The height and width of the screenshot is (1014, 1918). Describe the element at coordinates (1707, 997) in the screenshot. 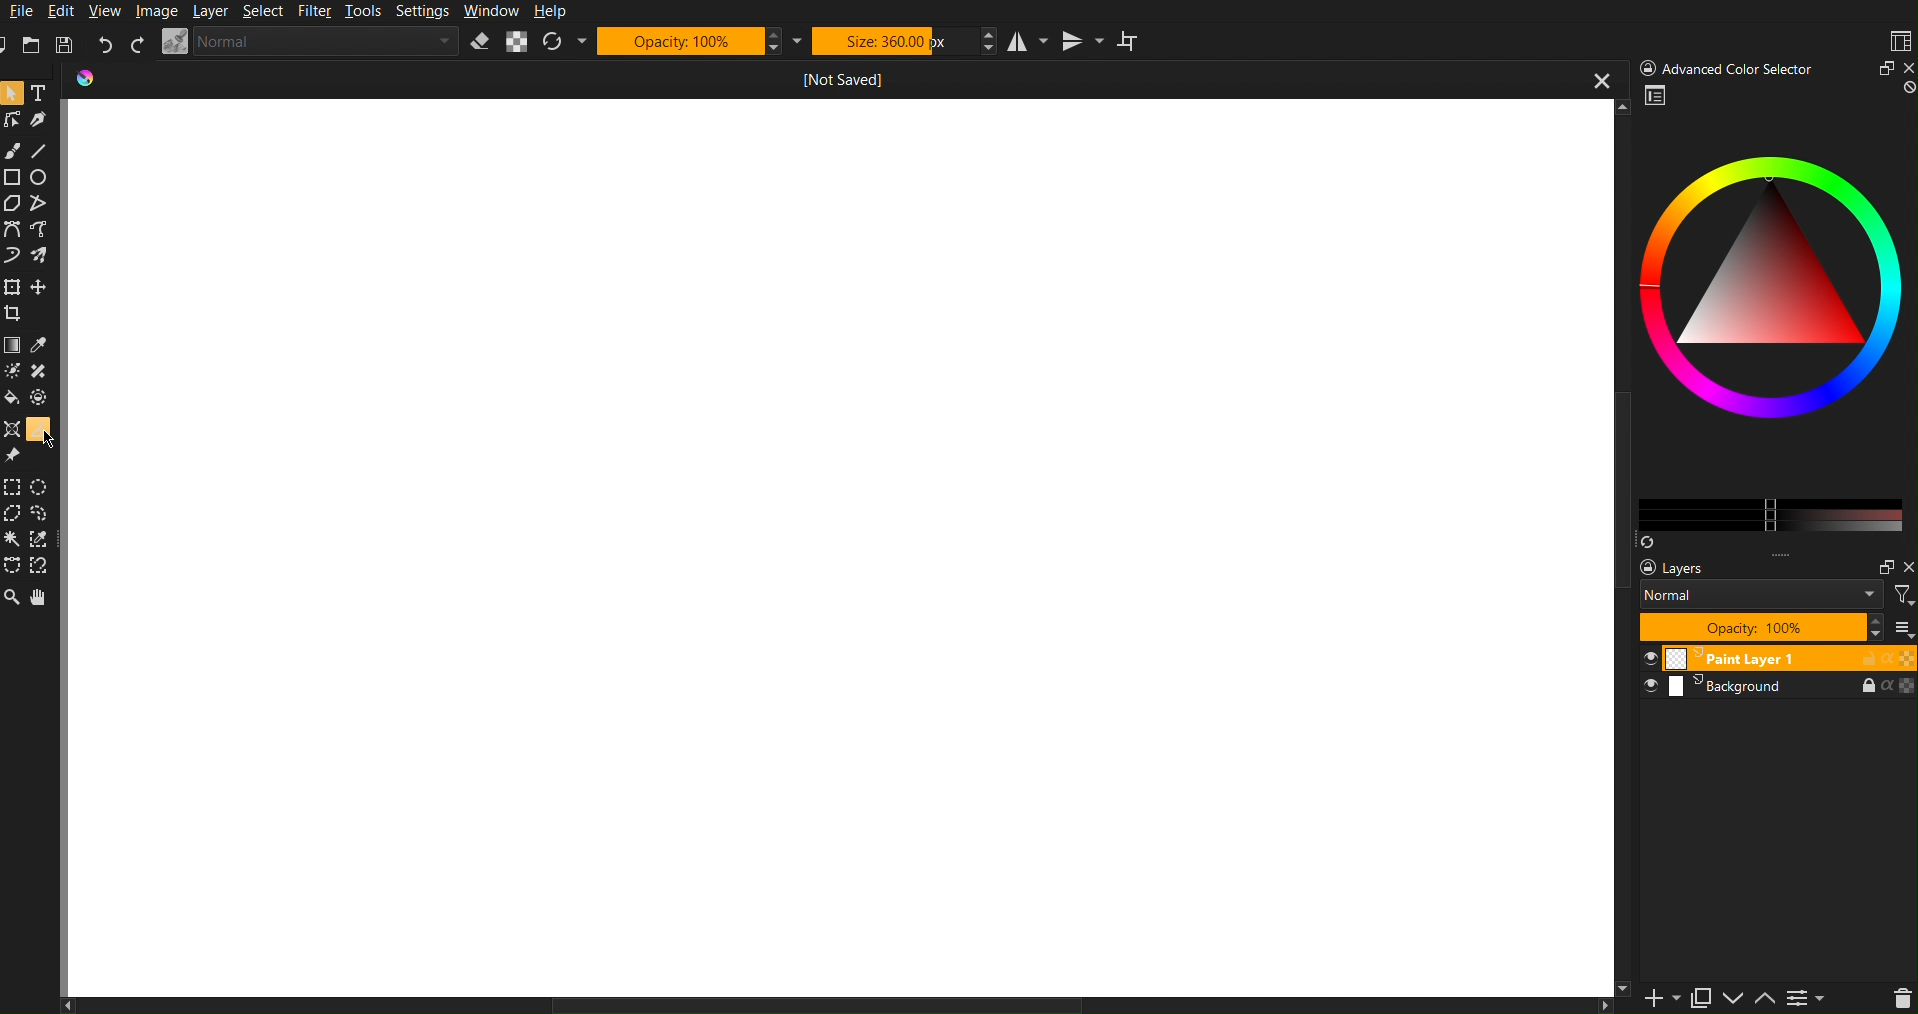

I see `Copy` at that location.